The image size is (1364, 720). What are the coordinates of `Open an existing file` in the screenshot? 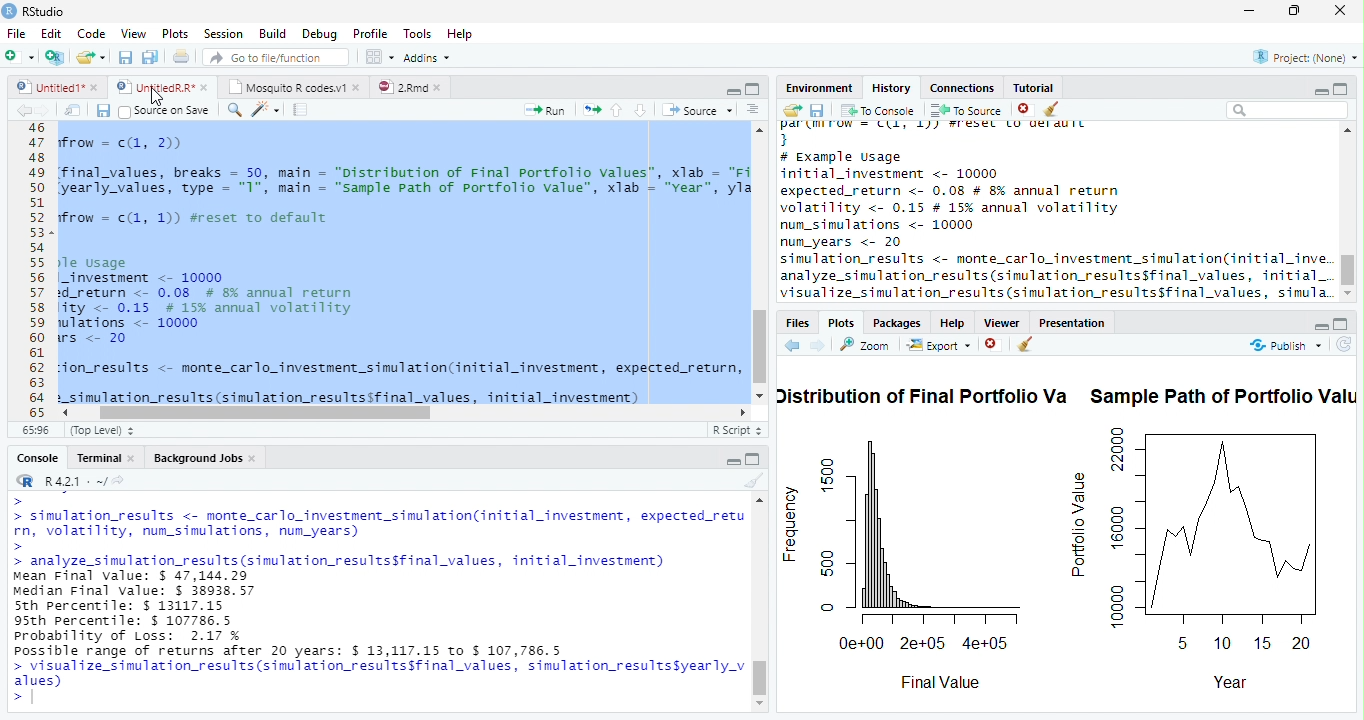 It's located at (91, 56).